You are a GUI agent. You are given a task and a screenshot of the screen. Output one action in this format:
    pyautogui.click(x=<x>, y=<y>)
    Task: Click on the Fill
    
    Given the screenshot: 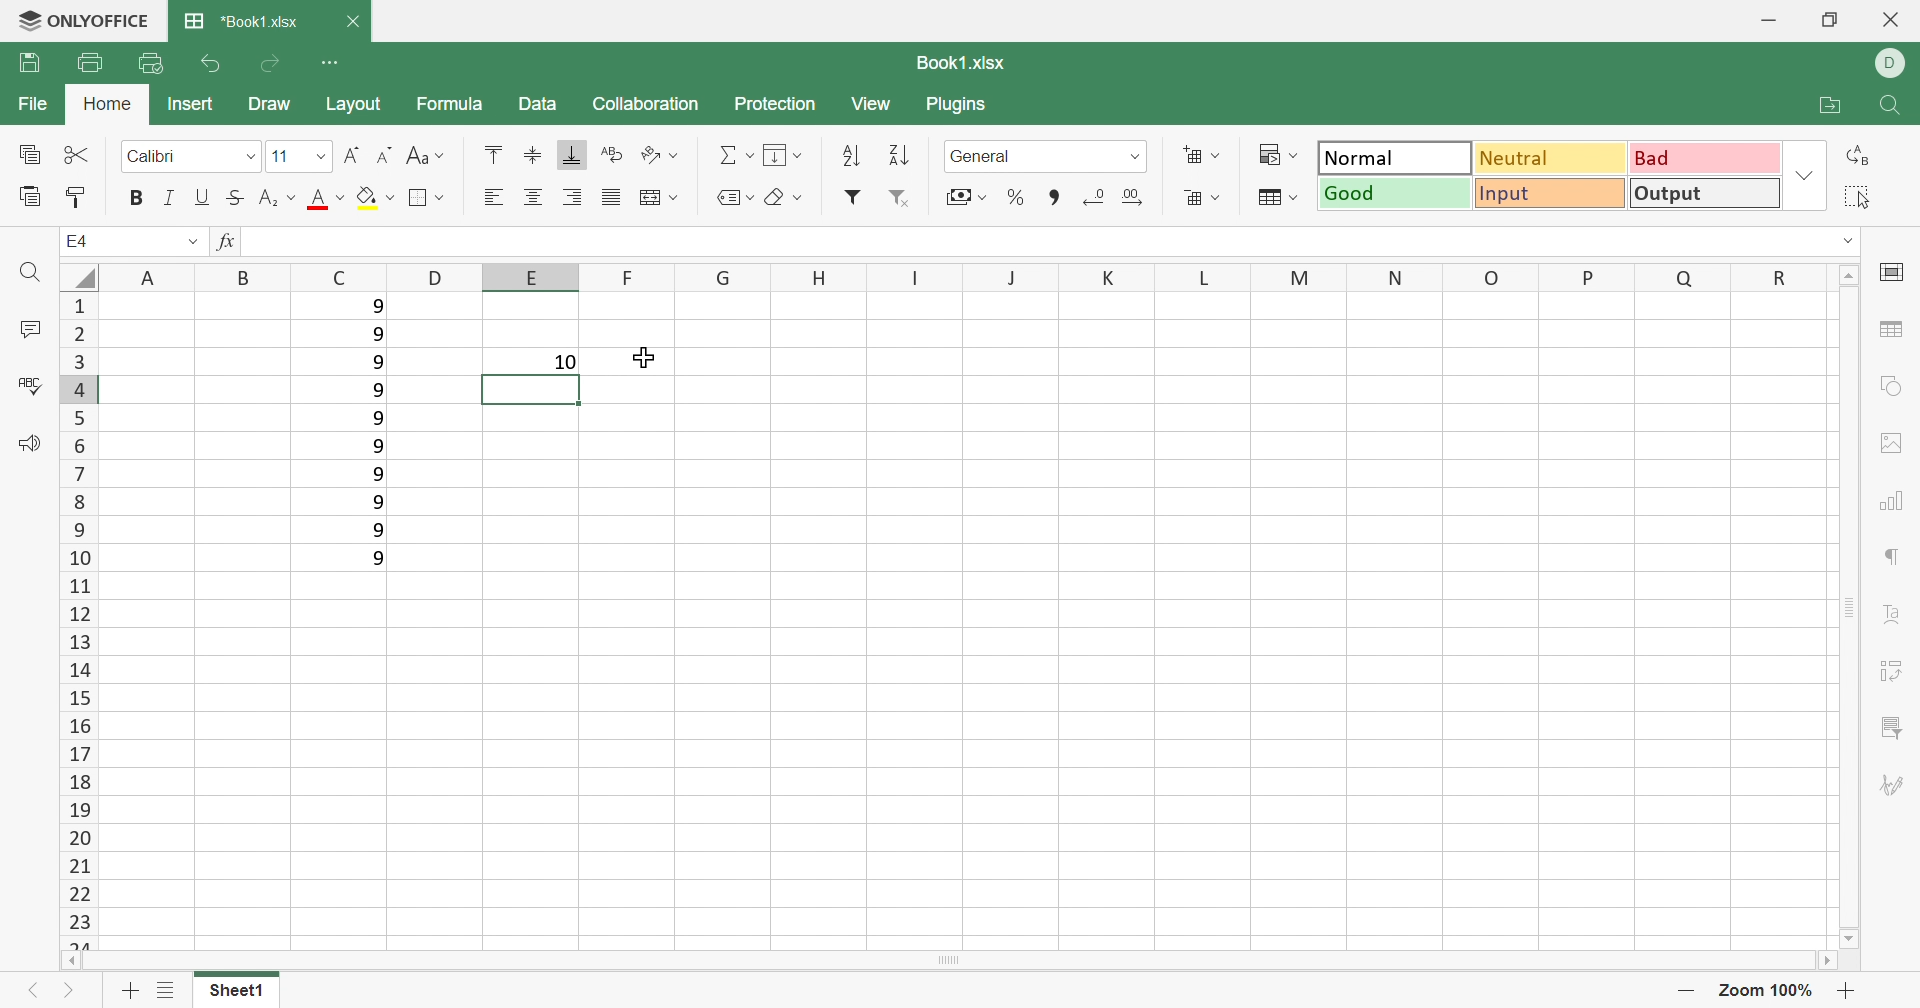 What is the action you would take?
    pyautogui.click(x=783, y=154)
    